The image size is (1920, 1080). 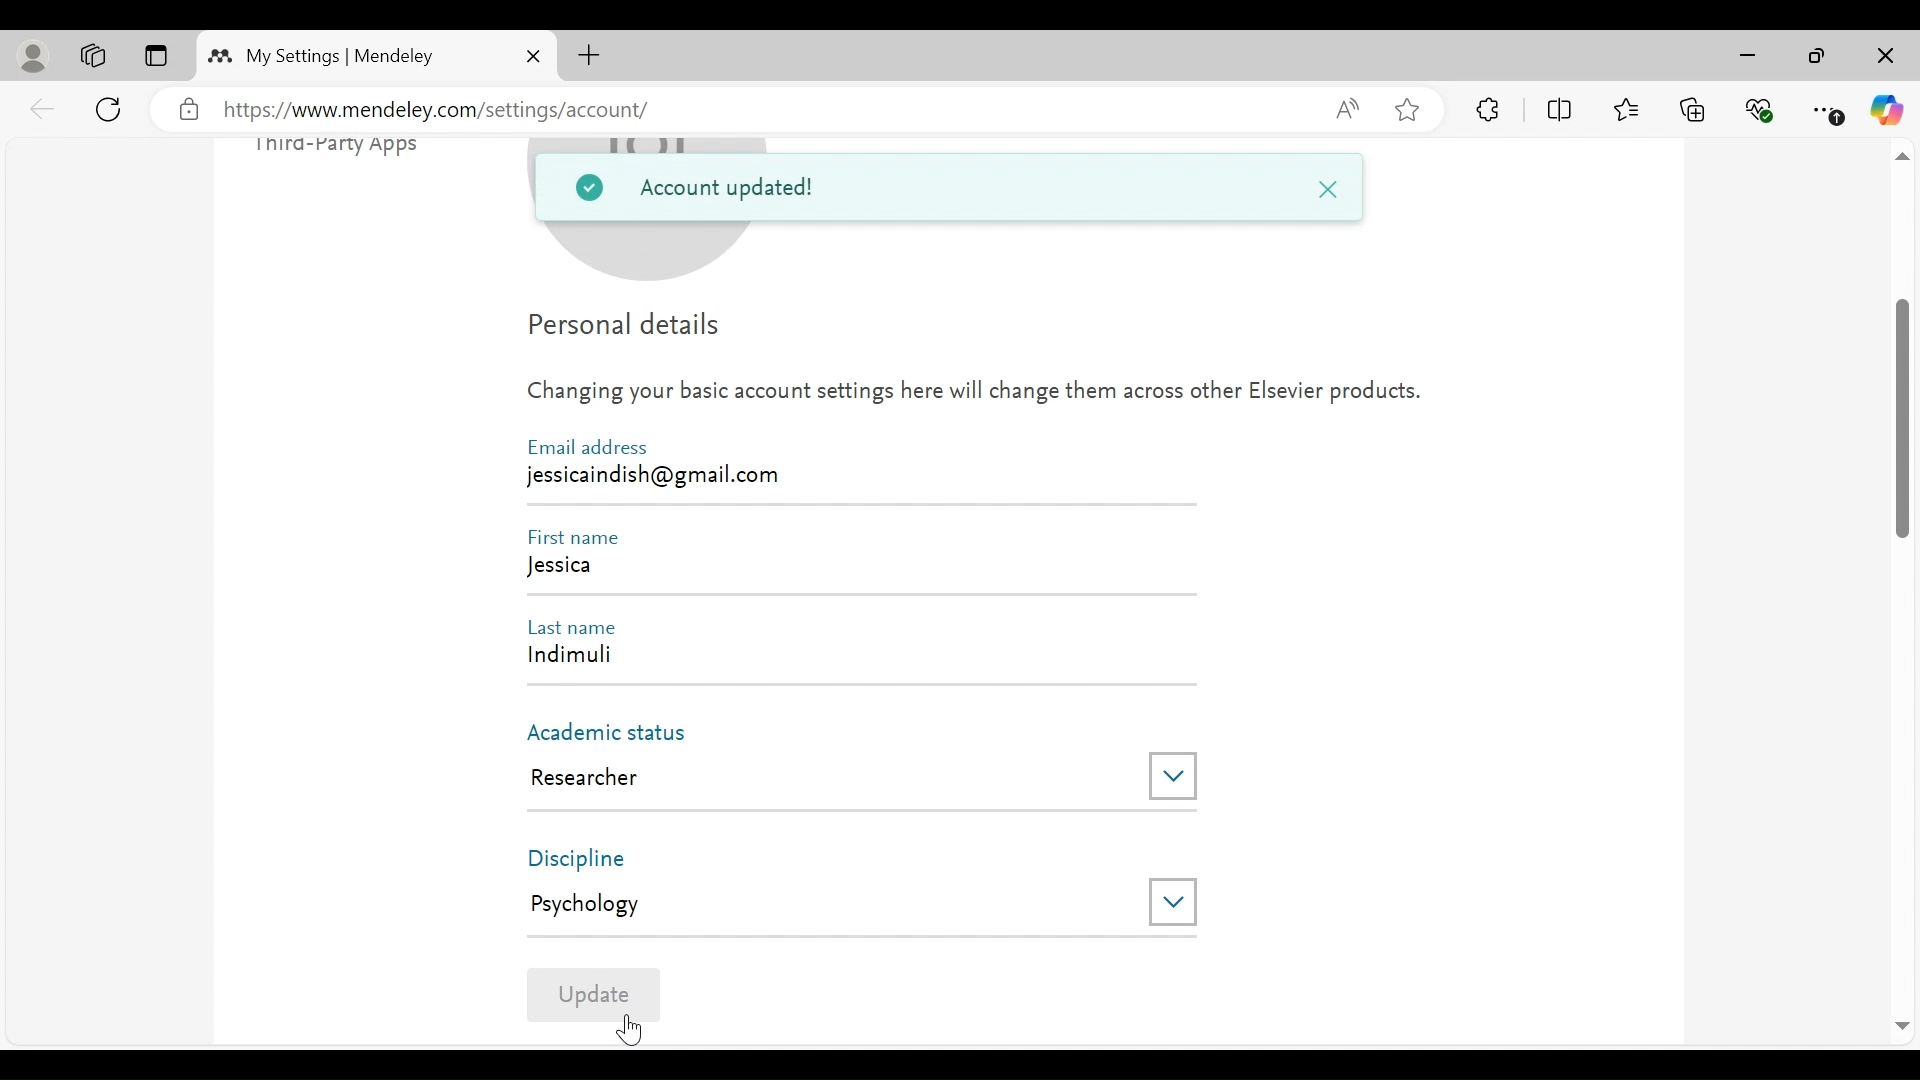 What do you see at coordinates (591, 995) in the screenshot?
I see `Update` at bounding box center [591, 995].